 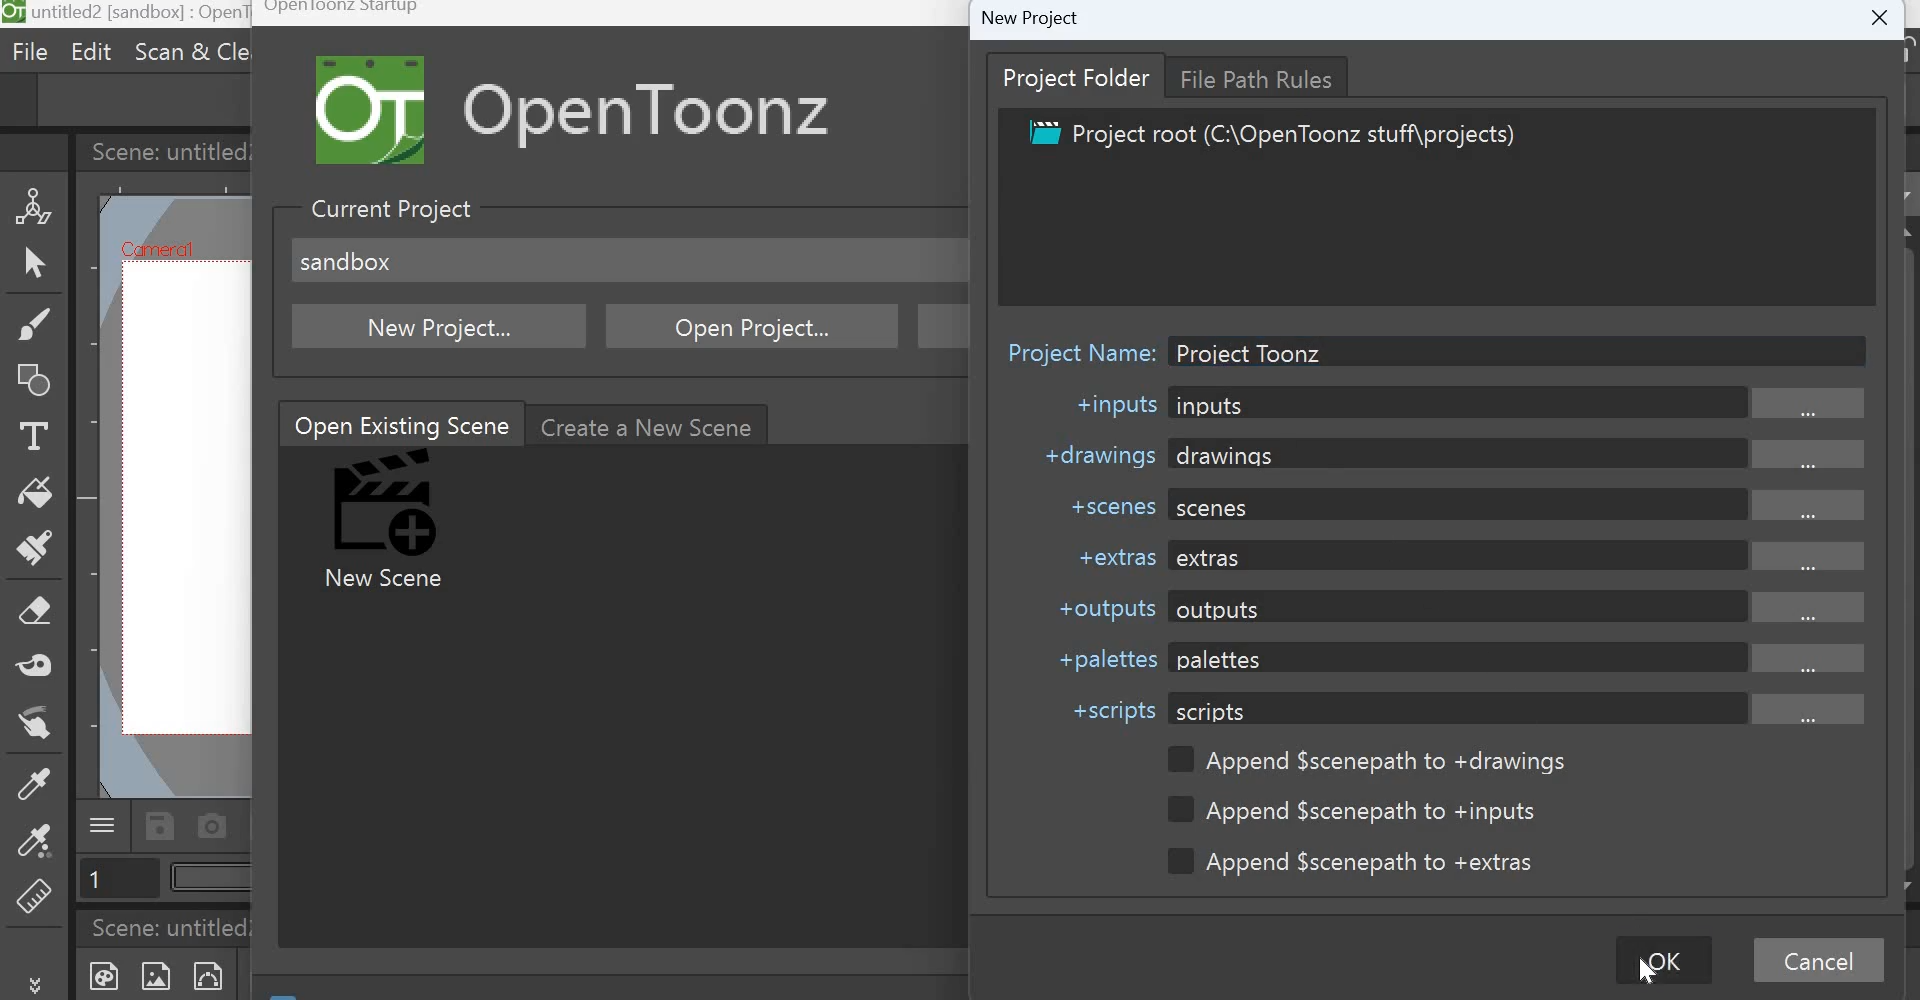 What do you see at coordinates (1519, 607) in the screenshot?
I see `outputs` at bounding box center [1519, 607].